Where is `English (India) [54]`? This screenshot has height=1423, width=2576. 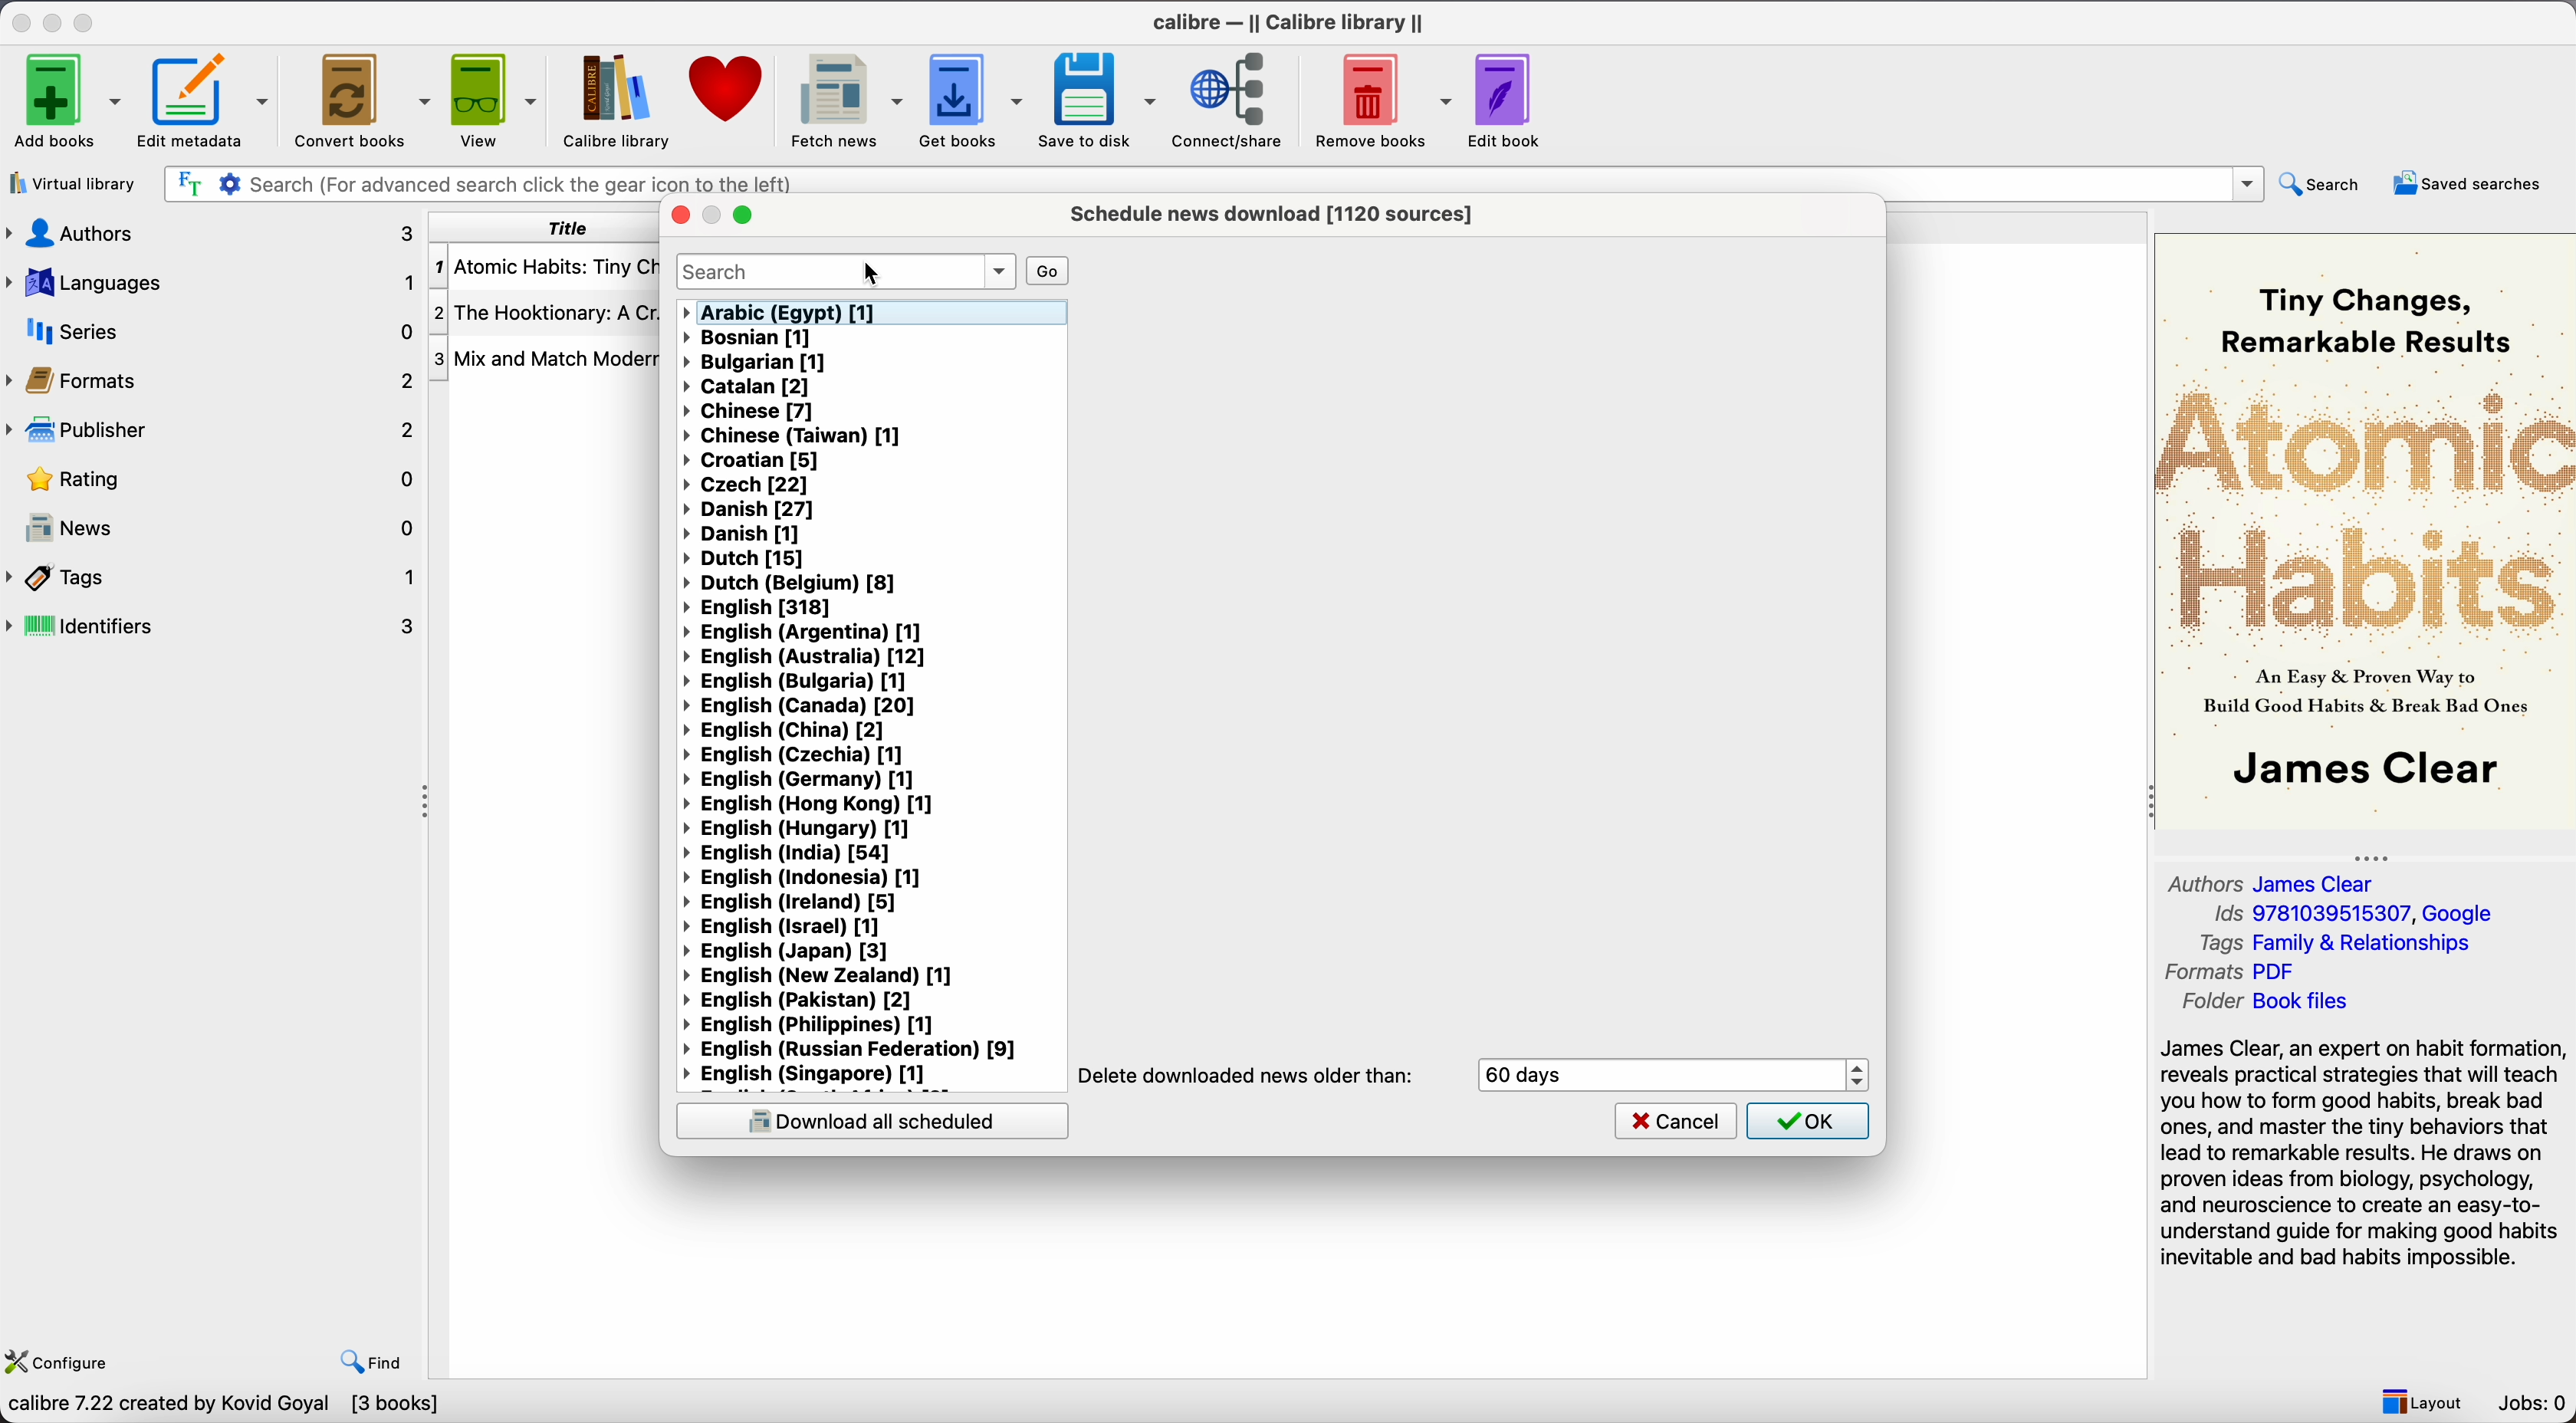 English (India) [54] is located at coordinates (786, 854).